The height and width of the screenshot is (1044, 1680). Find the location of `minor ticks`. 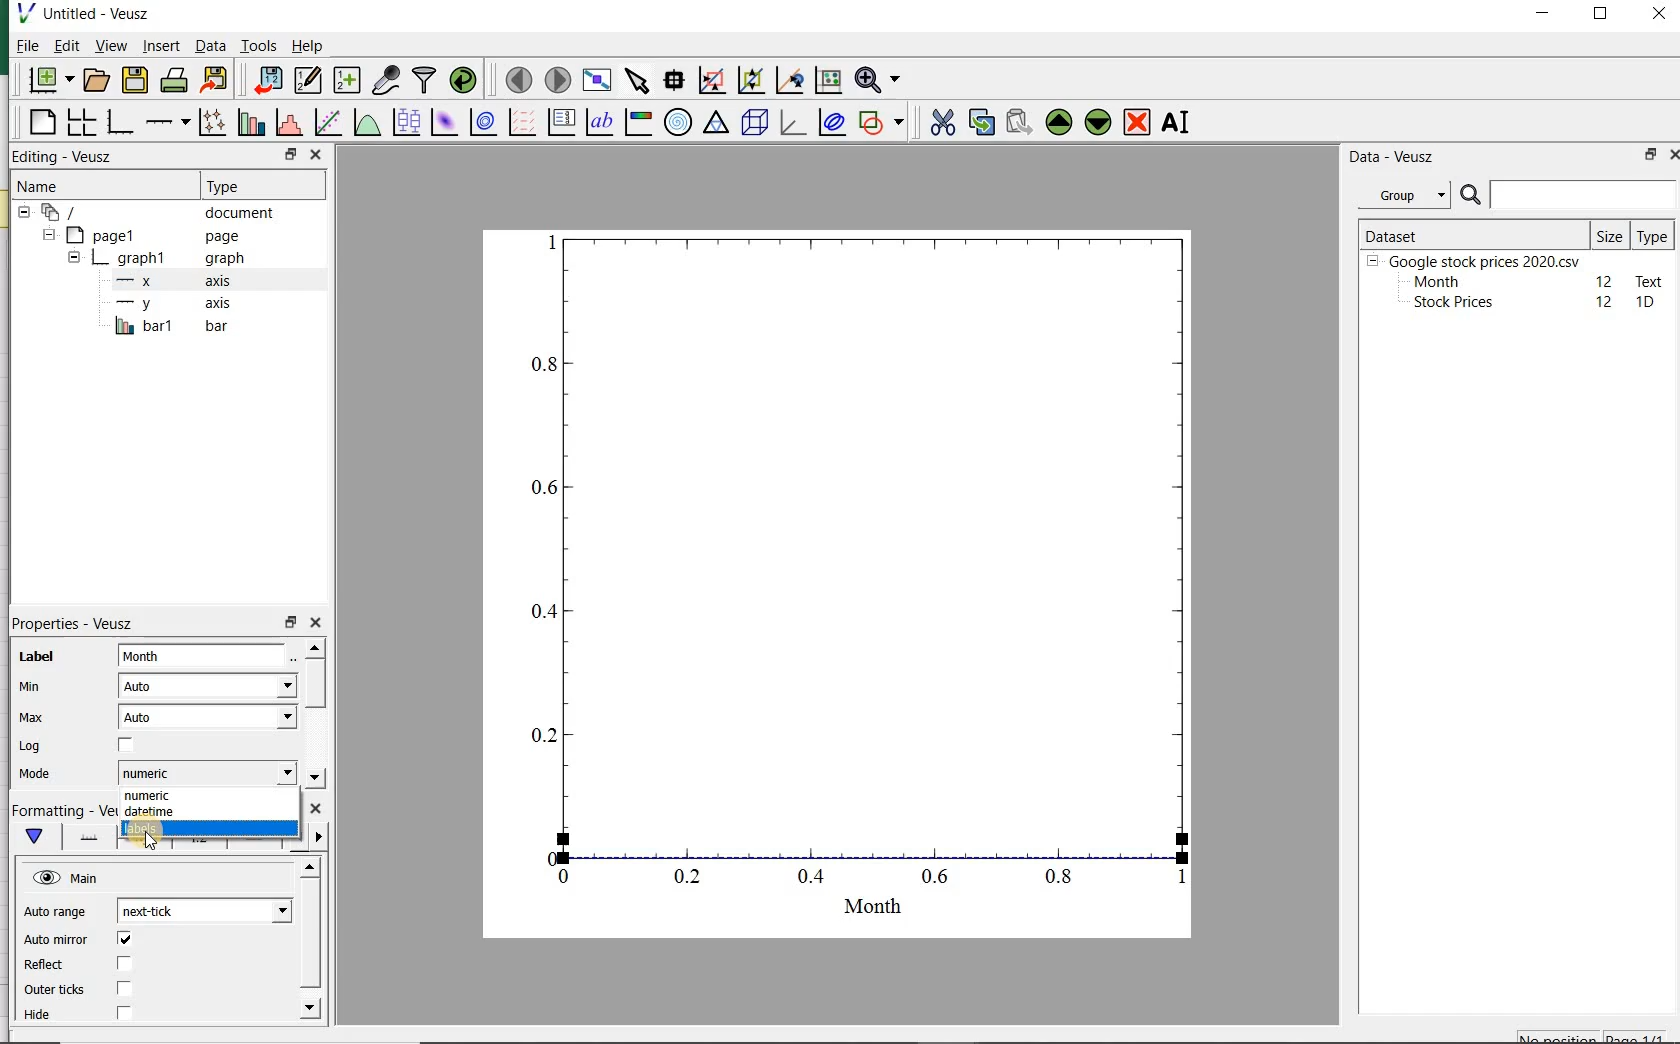

minor ticks is located at coordinates (307, 838).